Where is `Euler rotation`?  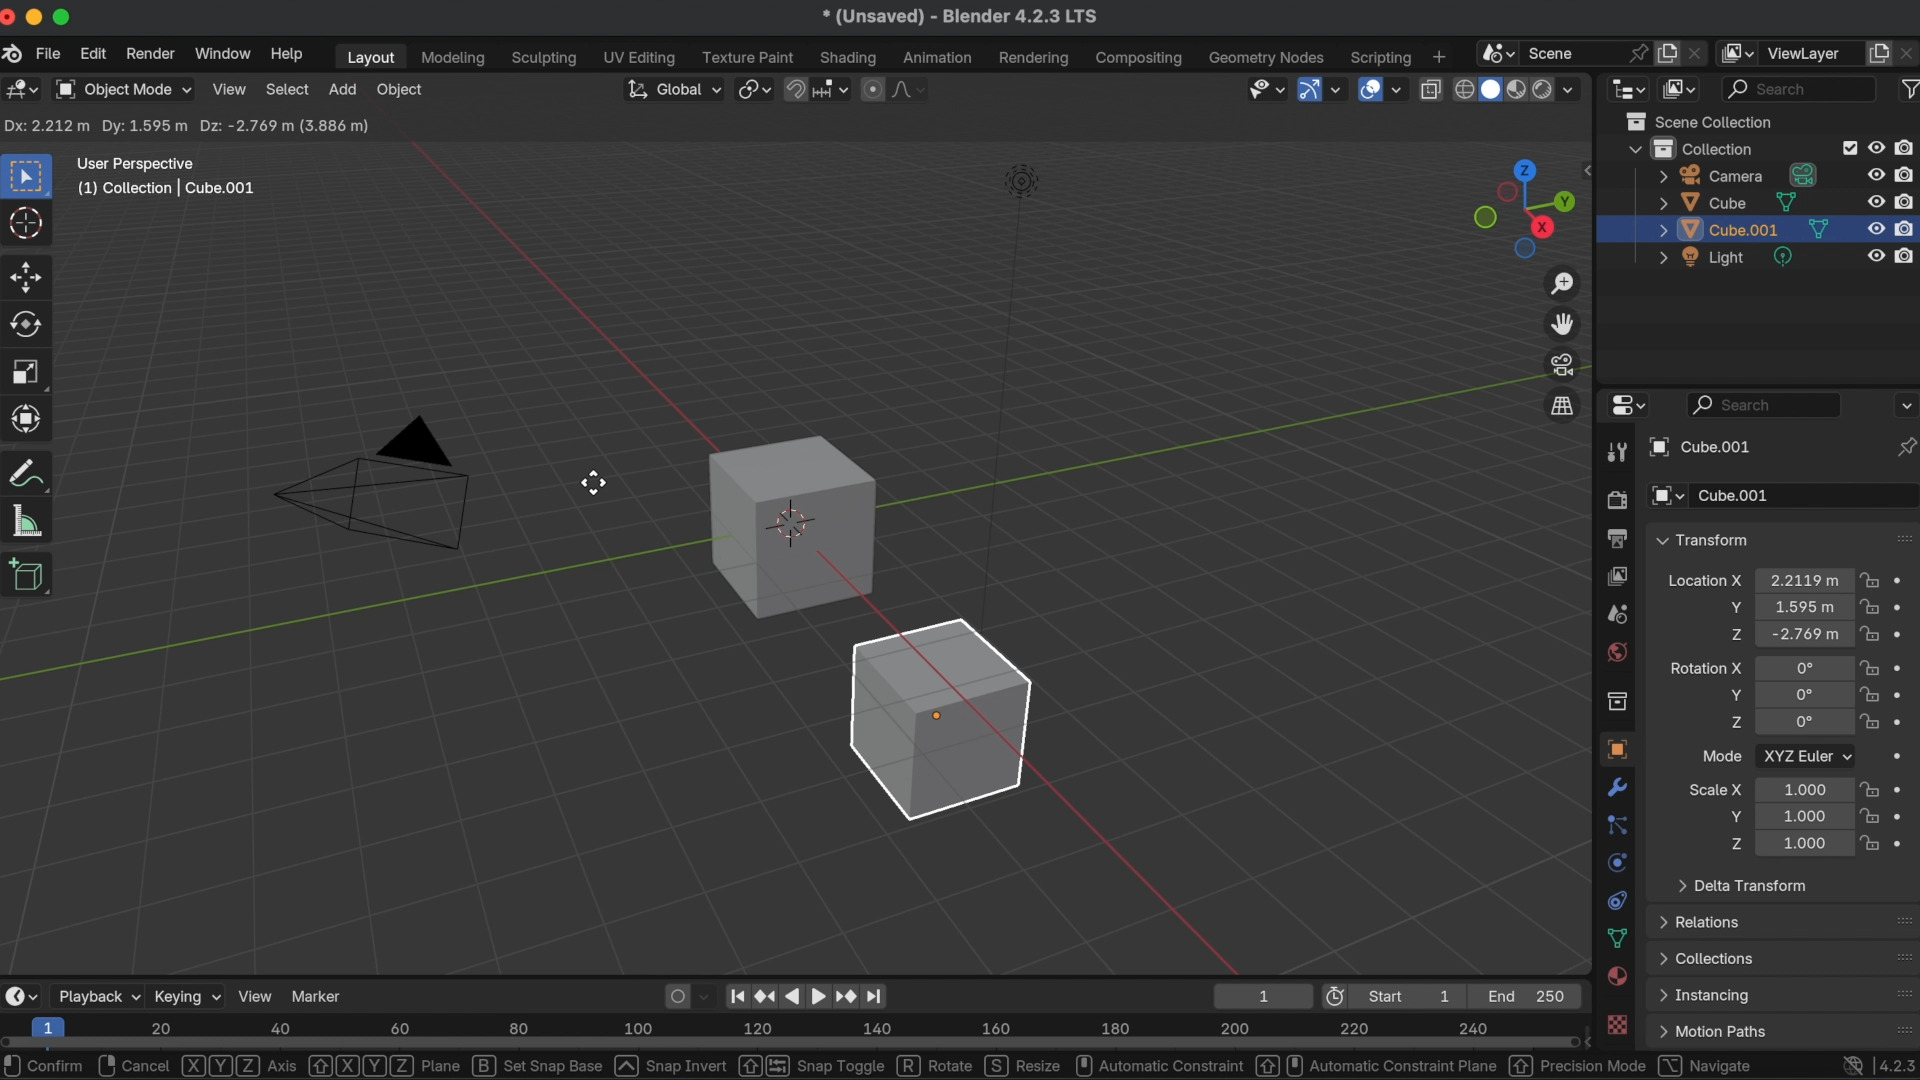
Euler rotation is located at coordinates (1802, 668).